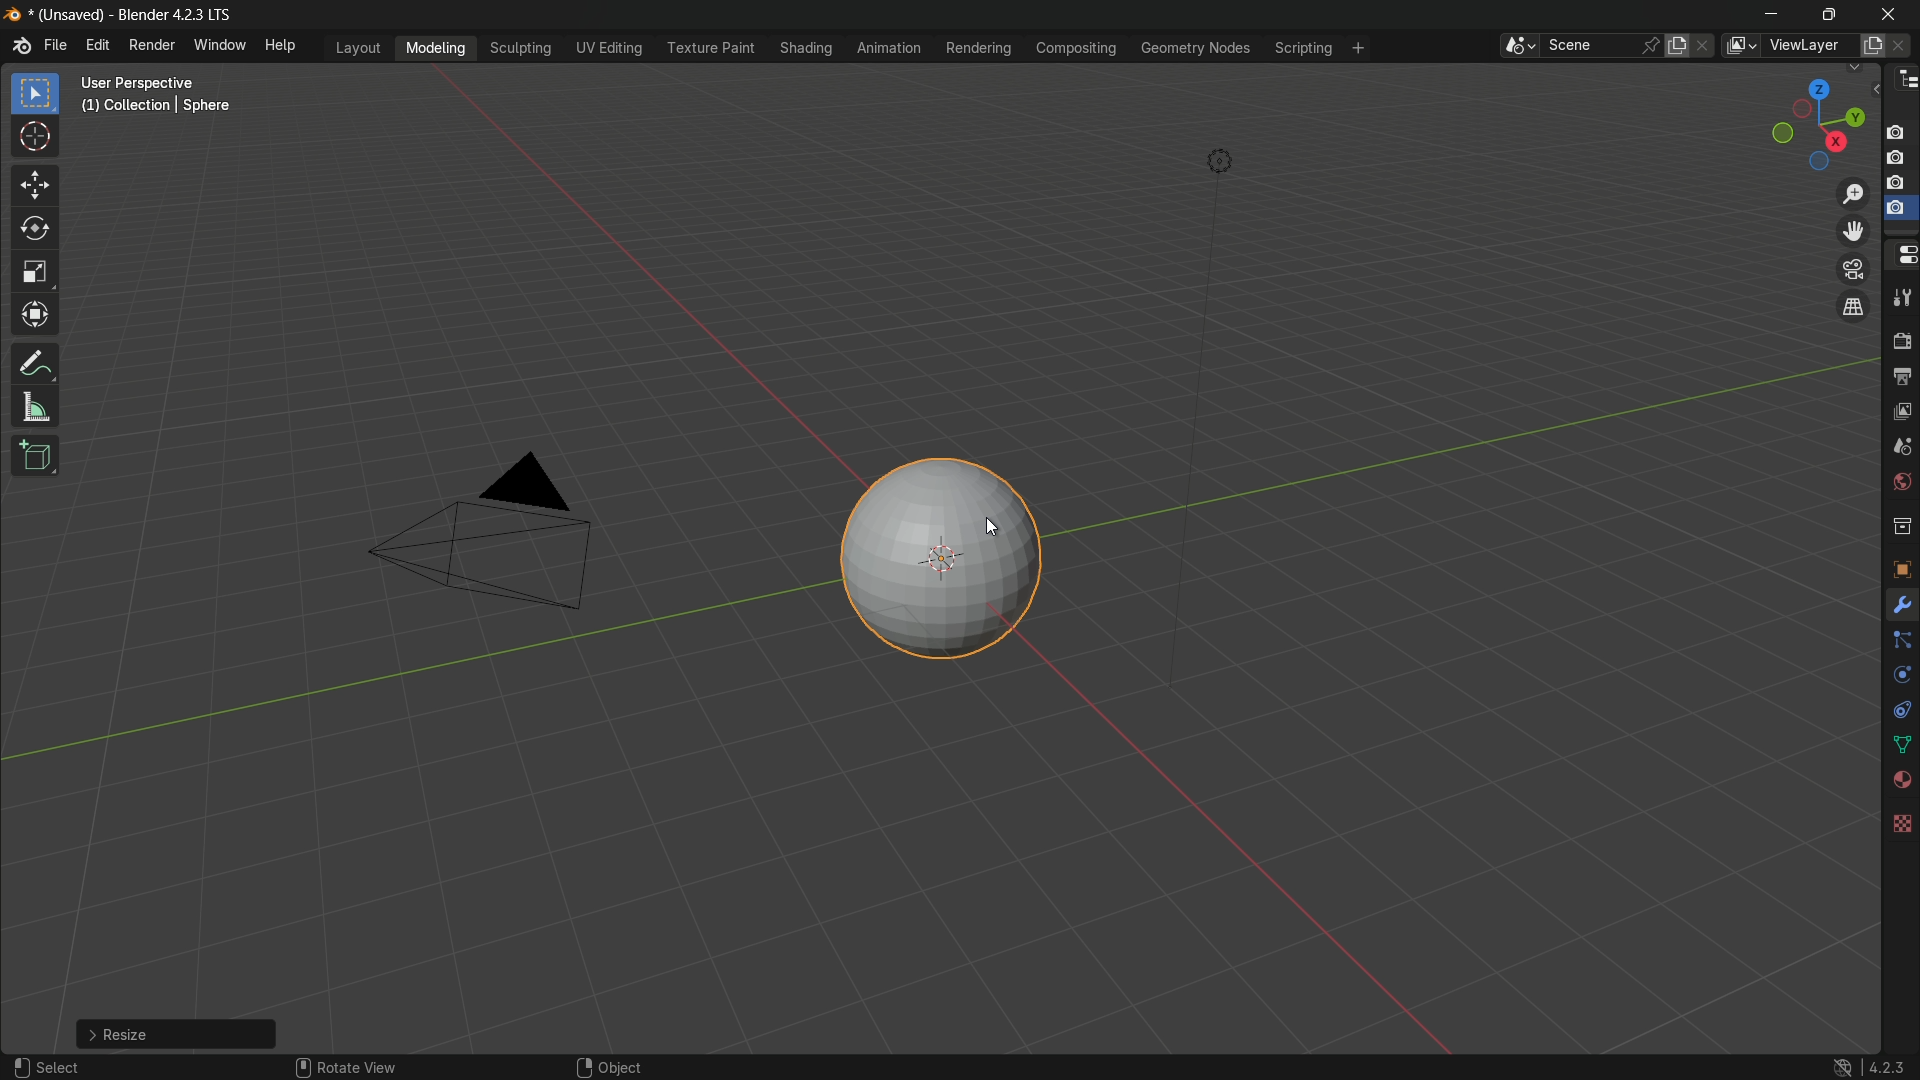 The height and width of the screenshot is (1080, 1920). What do you see at coordinates (35, 364) in the screenshot?
I see `annotate` at bounding box center [35, 364].